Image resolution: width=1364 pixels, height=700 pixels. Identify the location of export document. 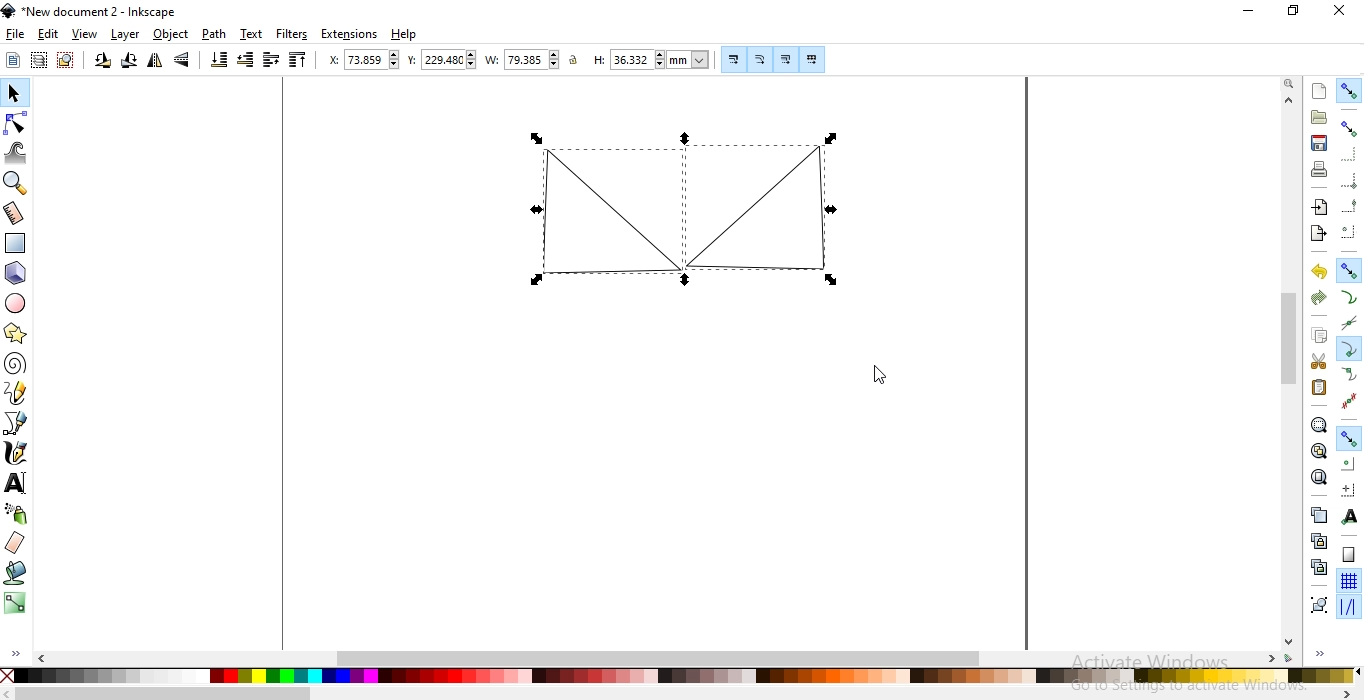
(1316, 233).